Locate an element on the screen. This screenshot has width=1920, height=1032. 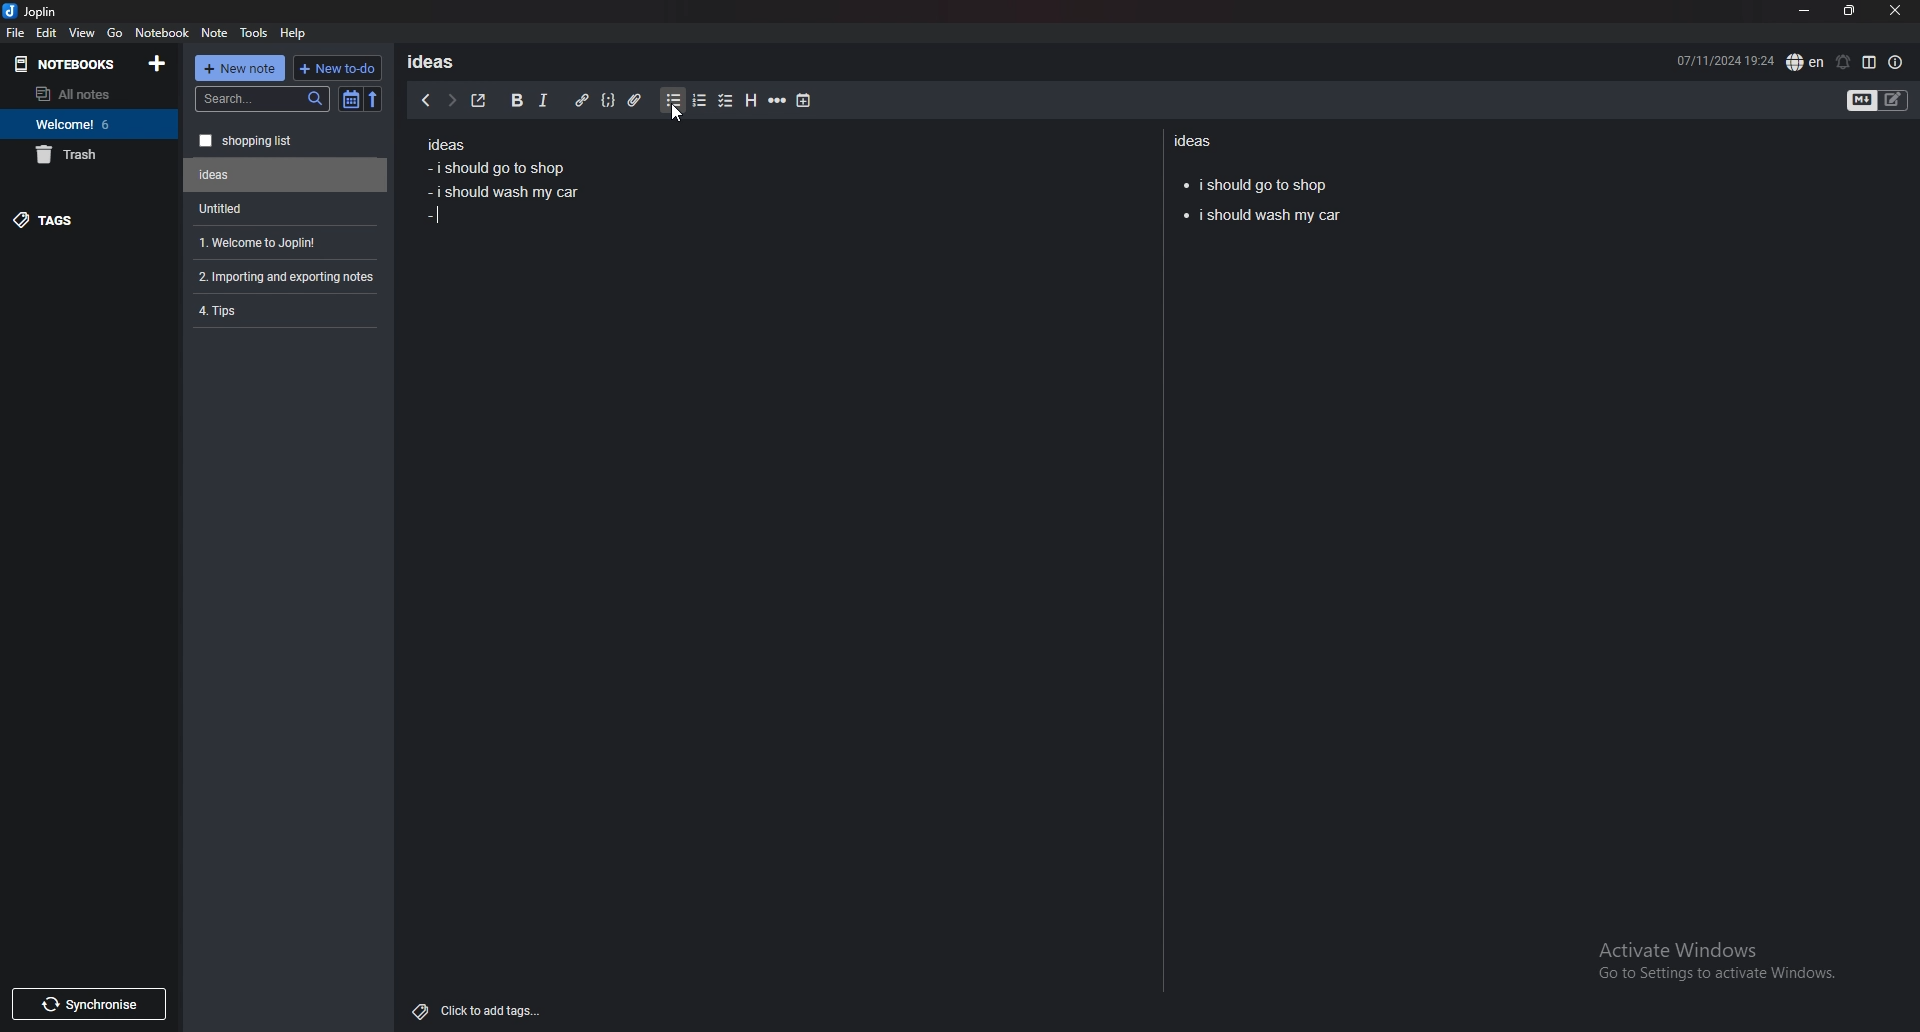
Joplin is located at coordinates (46, 11).